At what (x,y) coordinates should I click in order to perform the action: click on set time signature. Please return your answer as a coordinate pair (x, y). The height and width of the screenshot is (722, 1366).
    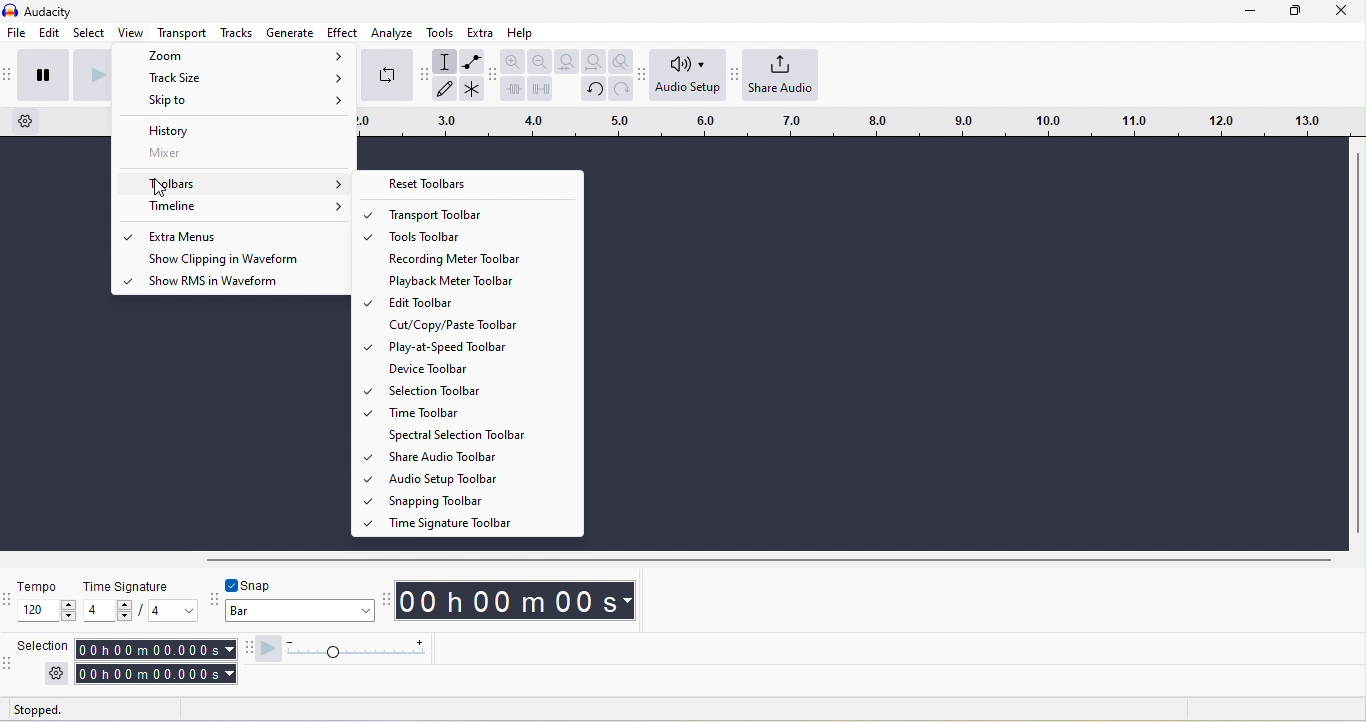
    Looking at the image, I should click on (108, 610).